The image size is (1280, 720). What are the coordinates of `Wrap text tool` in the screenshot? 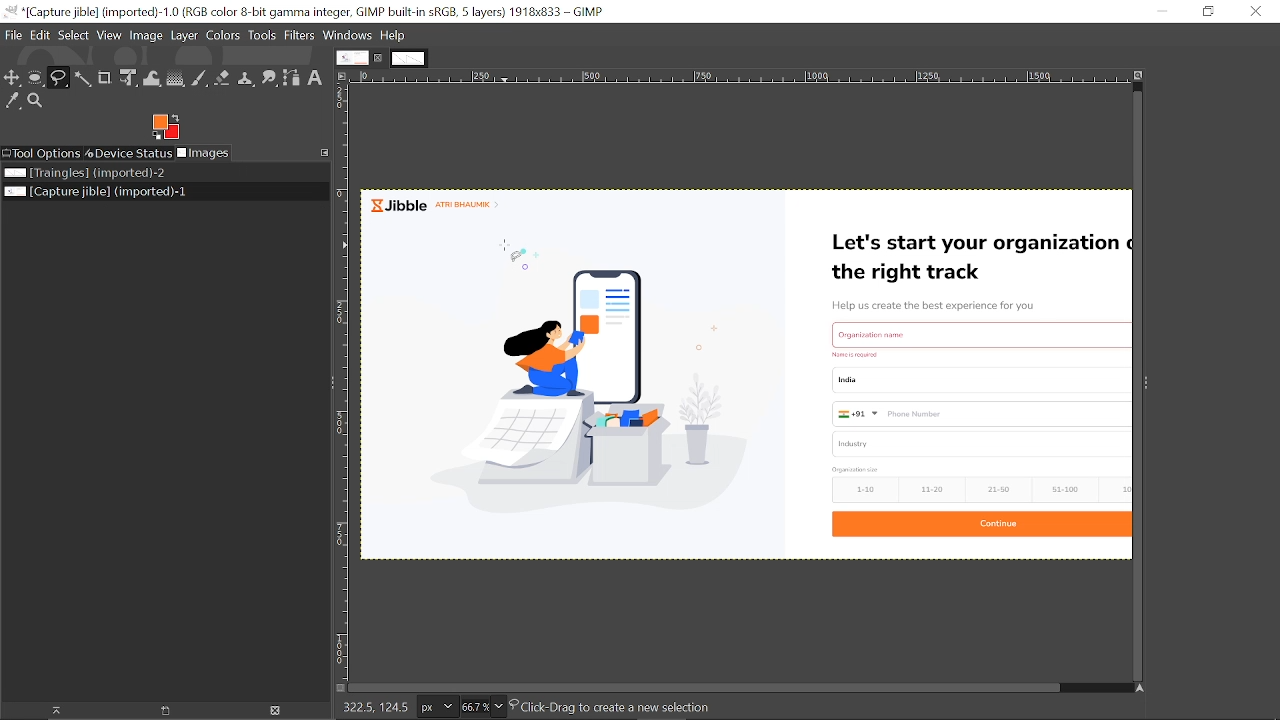 It's located at (152, 79).